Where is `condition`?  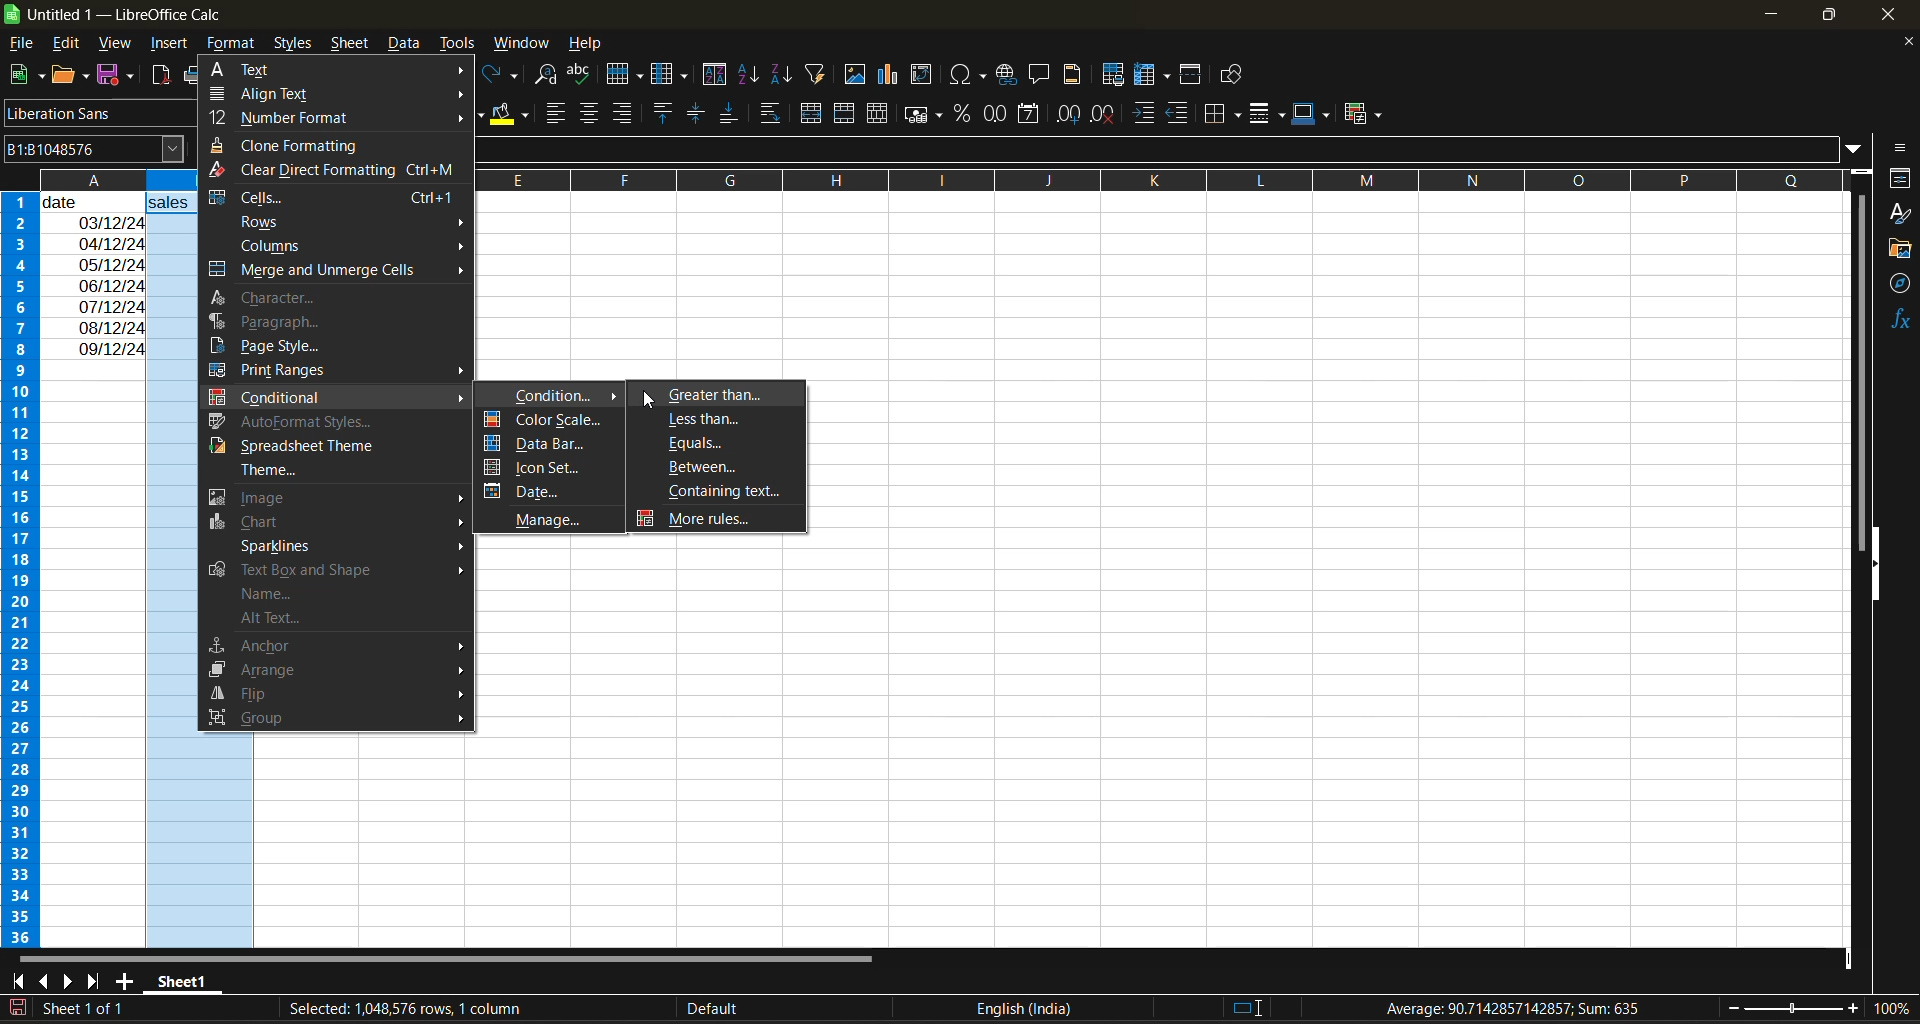
condition is located at coordinates (558, 395).